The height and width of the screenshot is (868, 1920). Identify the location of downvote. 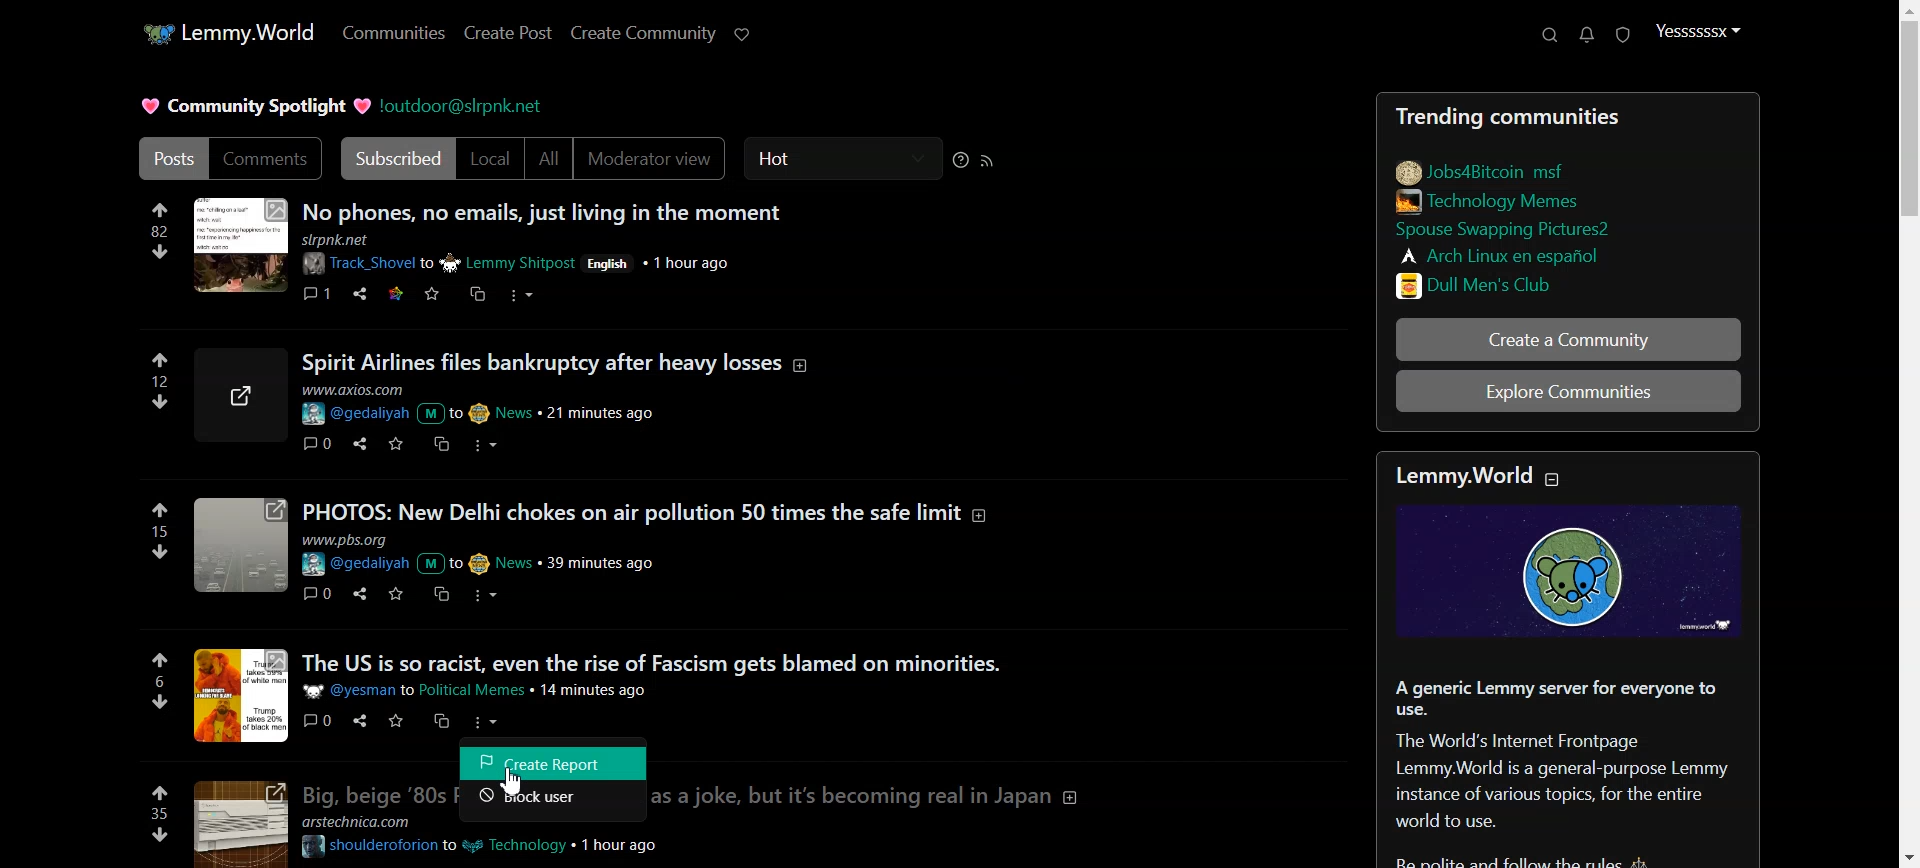
(159, 835).